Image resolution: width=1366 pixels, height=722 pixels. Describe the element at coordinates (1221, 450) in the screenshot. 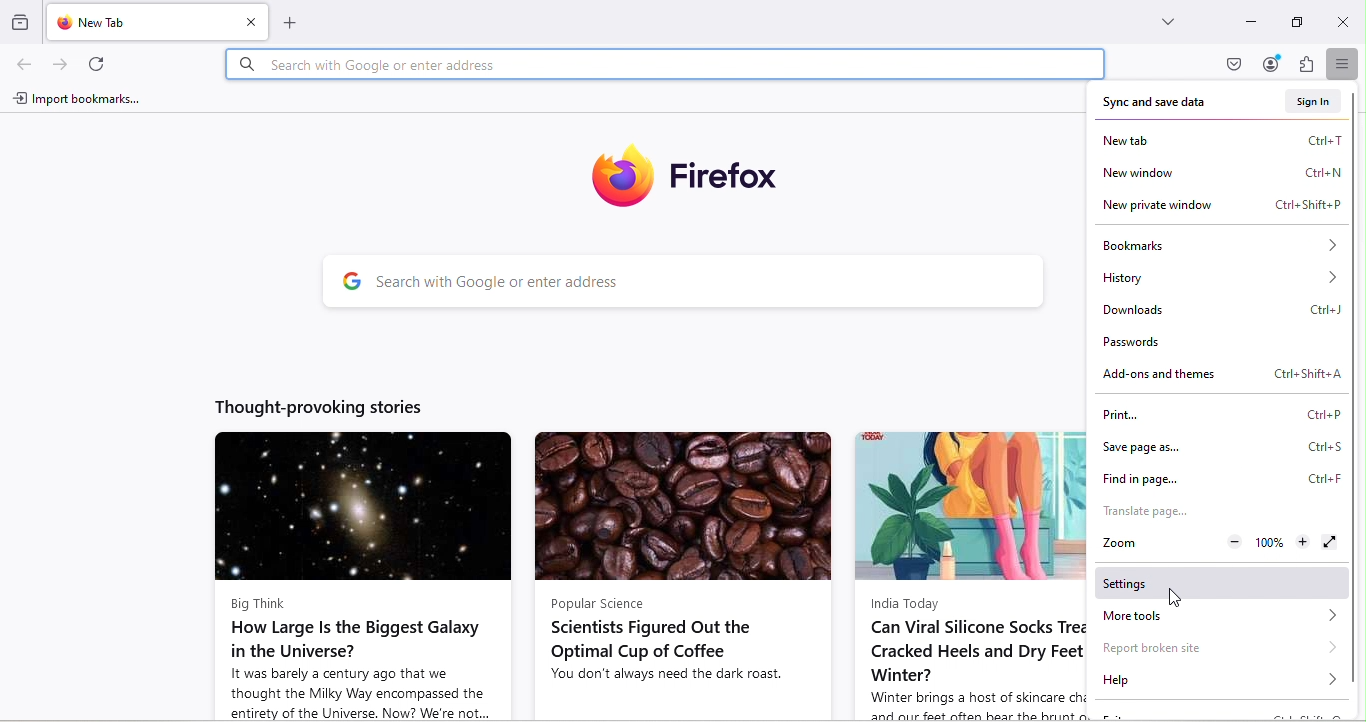

I see `Save page as` at that location.